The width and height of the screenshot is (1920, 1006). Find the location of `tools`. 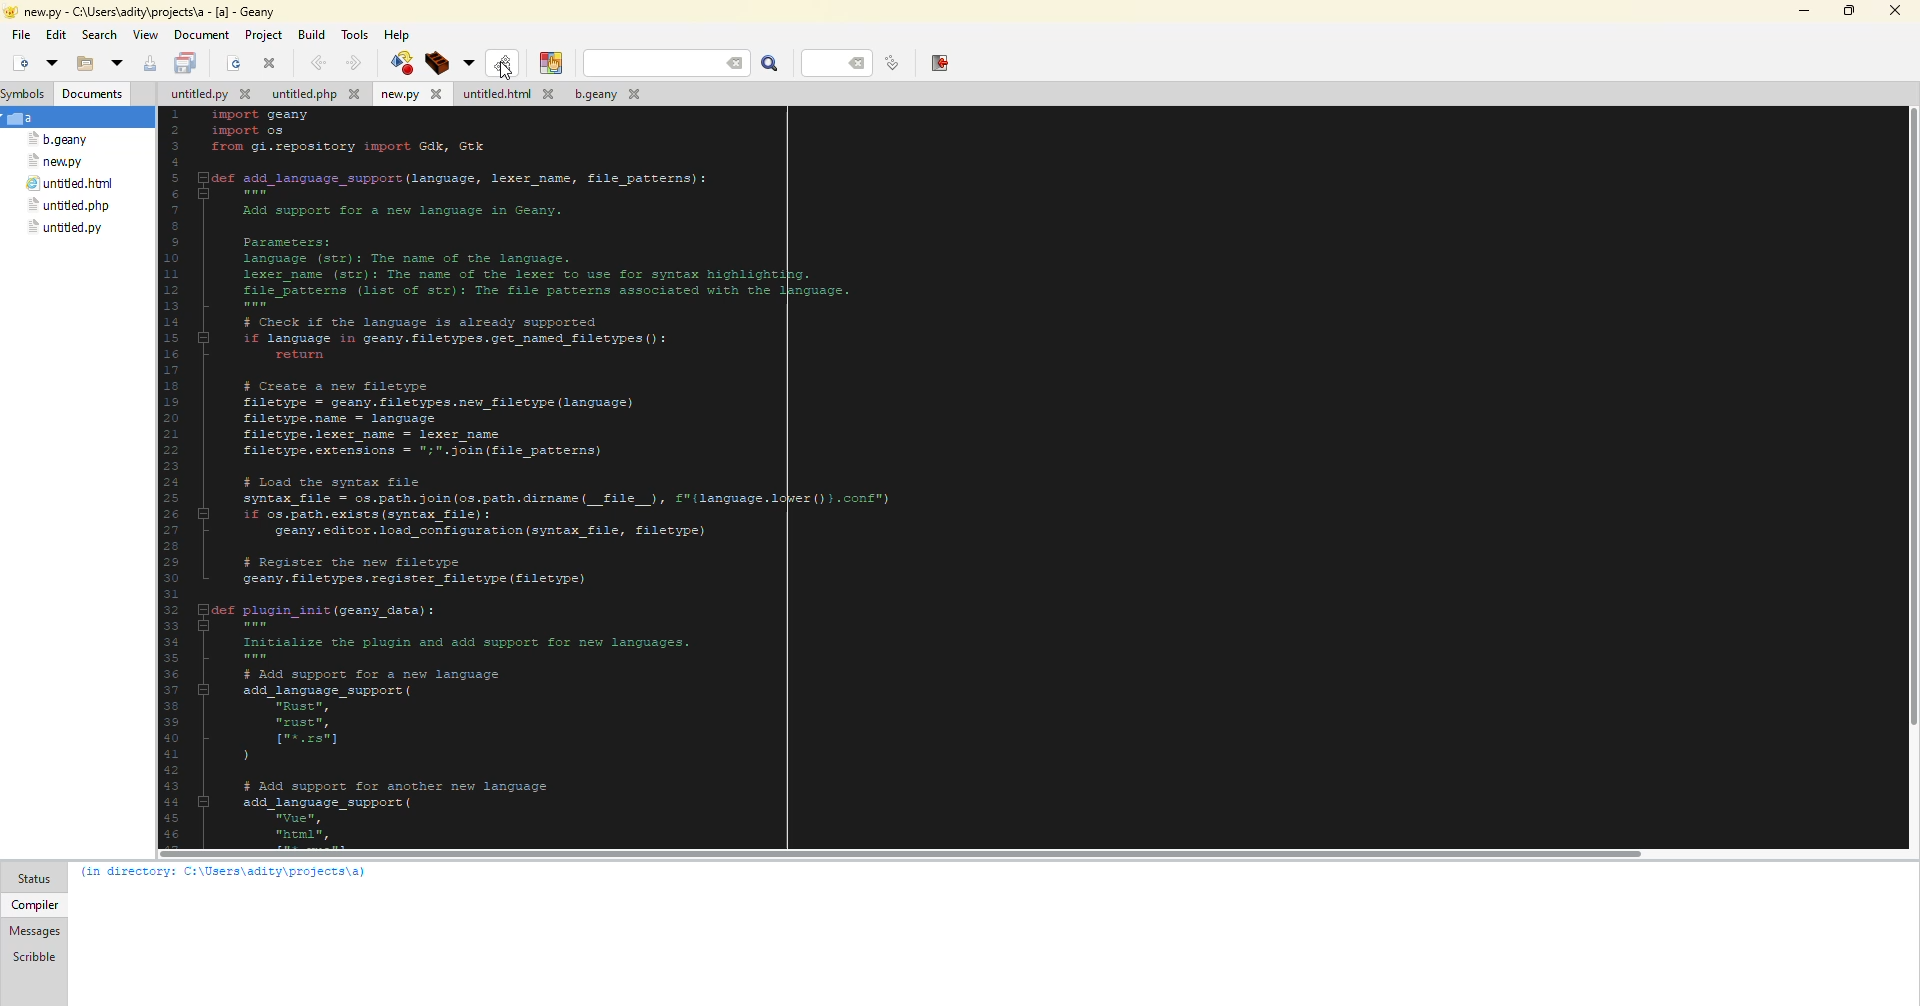

tools is located at coordinates (355, 34).